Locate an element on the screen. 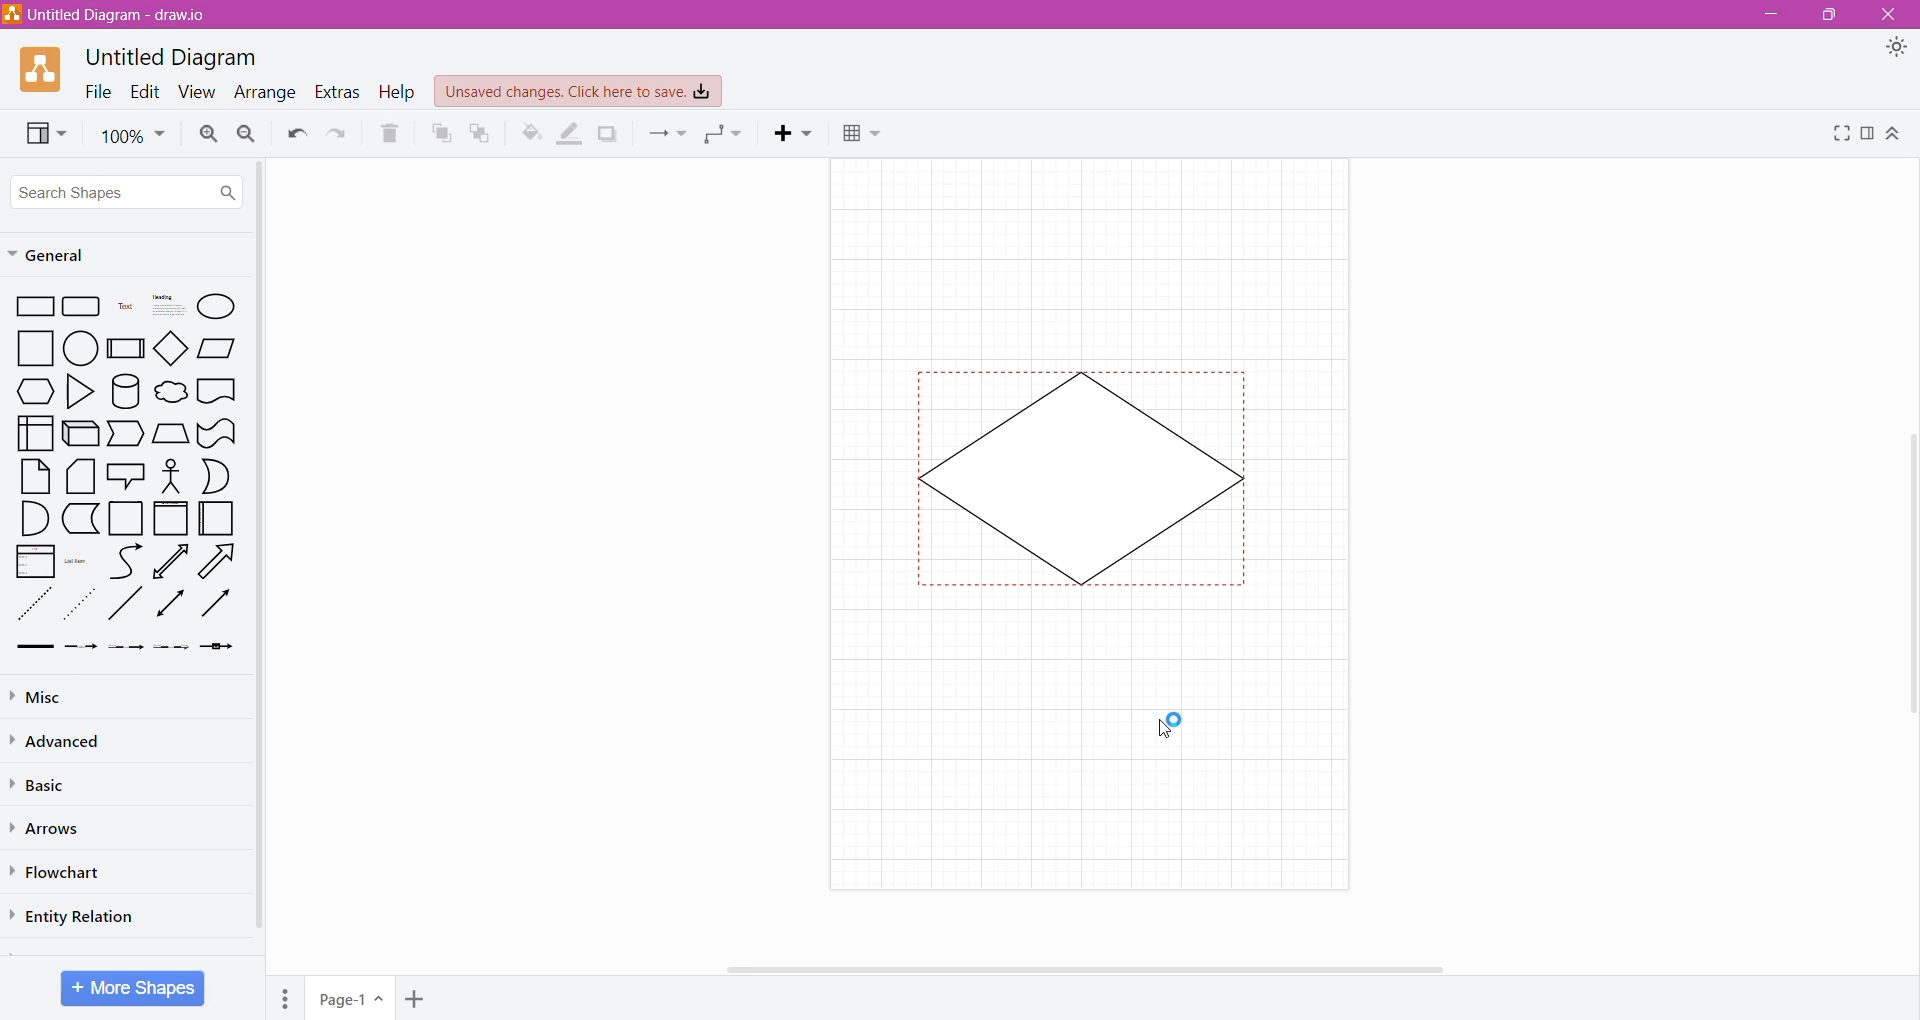 The width and height of the screenshot is (1920, 1020). Appearance is located at coordinates (1896, 47).